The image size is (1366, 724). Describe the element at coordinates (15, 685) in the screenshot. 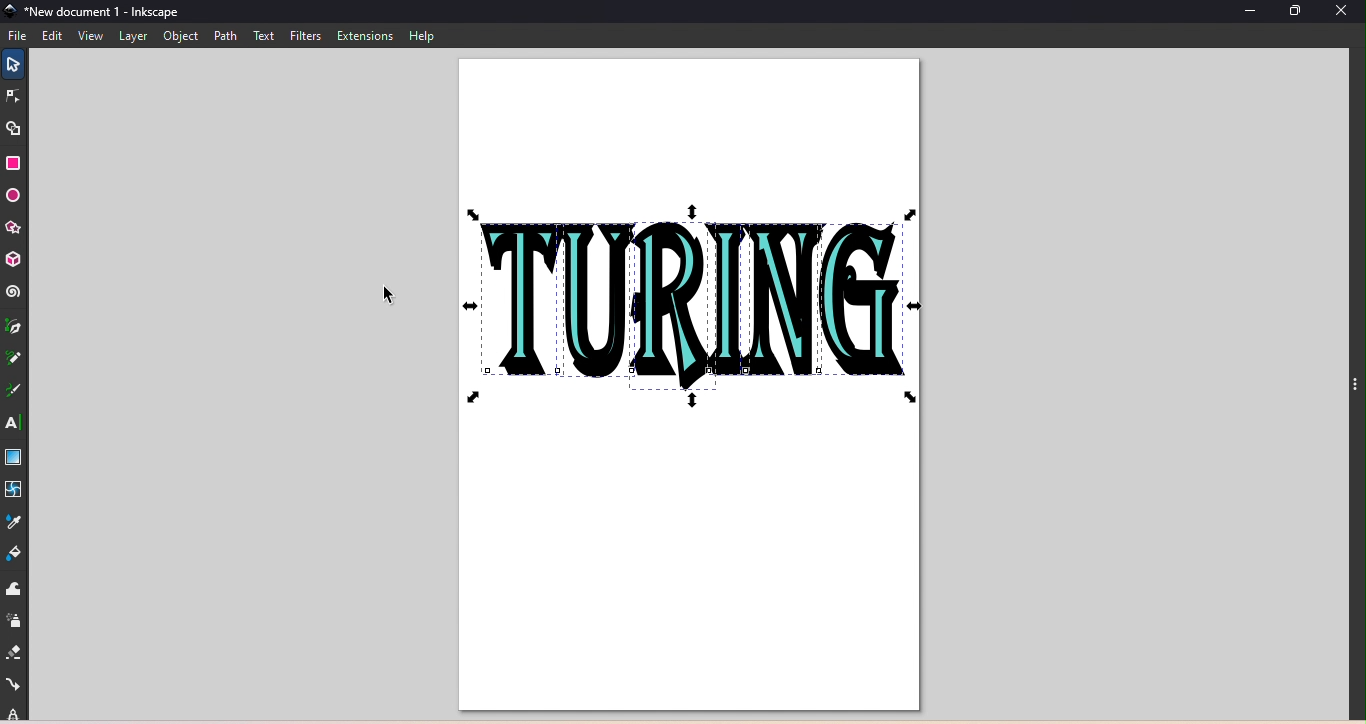

I see `Connector tool` at that location.